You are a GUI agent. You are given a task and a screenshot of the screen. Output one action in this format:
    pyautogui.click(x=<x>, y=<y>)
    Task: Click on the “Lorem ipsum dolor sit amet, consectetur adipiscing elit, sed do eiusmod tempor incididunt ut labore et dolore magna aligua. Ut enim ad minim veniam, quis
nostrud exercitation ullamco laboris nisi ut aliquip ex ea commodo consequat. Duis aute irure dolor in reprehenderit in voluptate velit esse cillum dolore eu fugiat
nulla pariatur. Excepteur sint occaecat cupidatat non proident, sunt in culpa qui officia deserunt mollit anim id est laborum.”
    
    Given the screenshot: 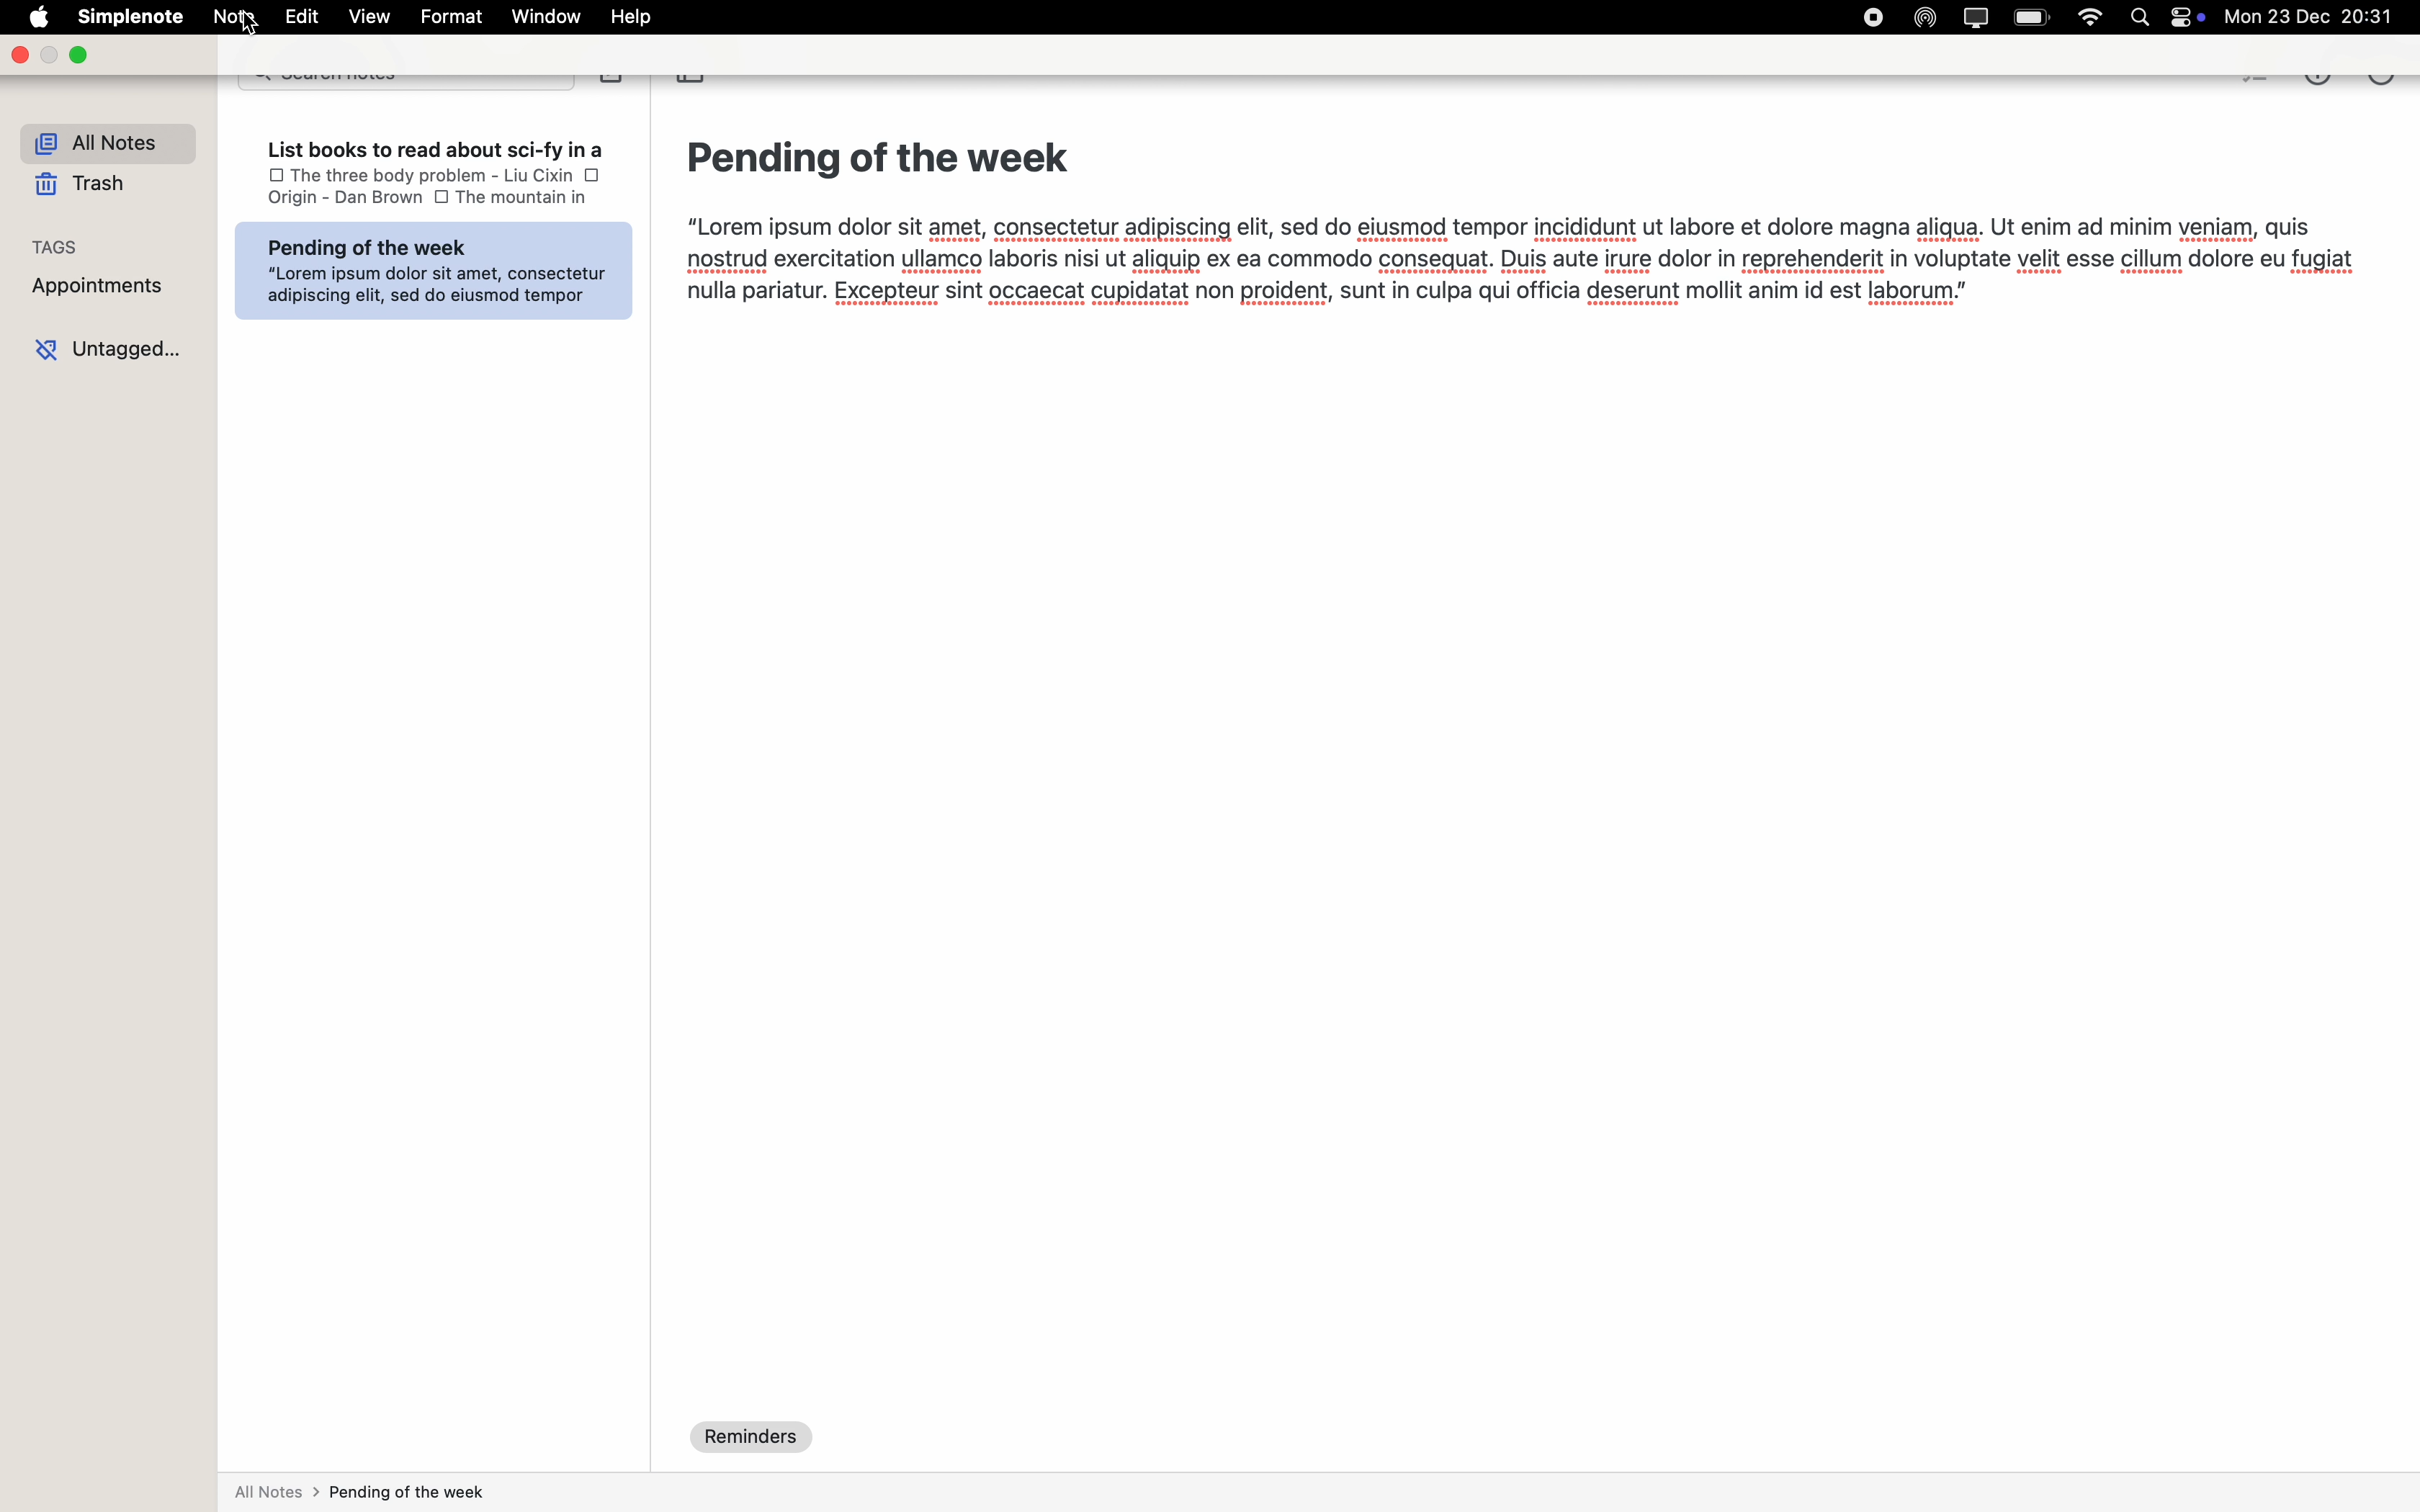 What is the action you would take?
    pyautogui.click(x=1512, y=279)
    